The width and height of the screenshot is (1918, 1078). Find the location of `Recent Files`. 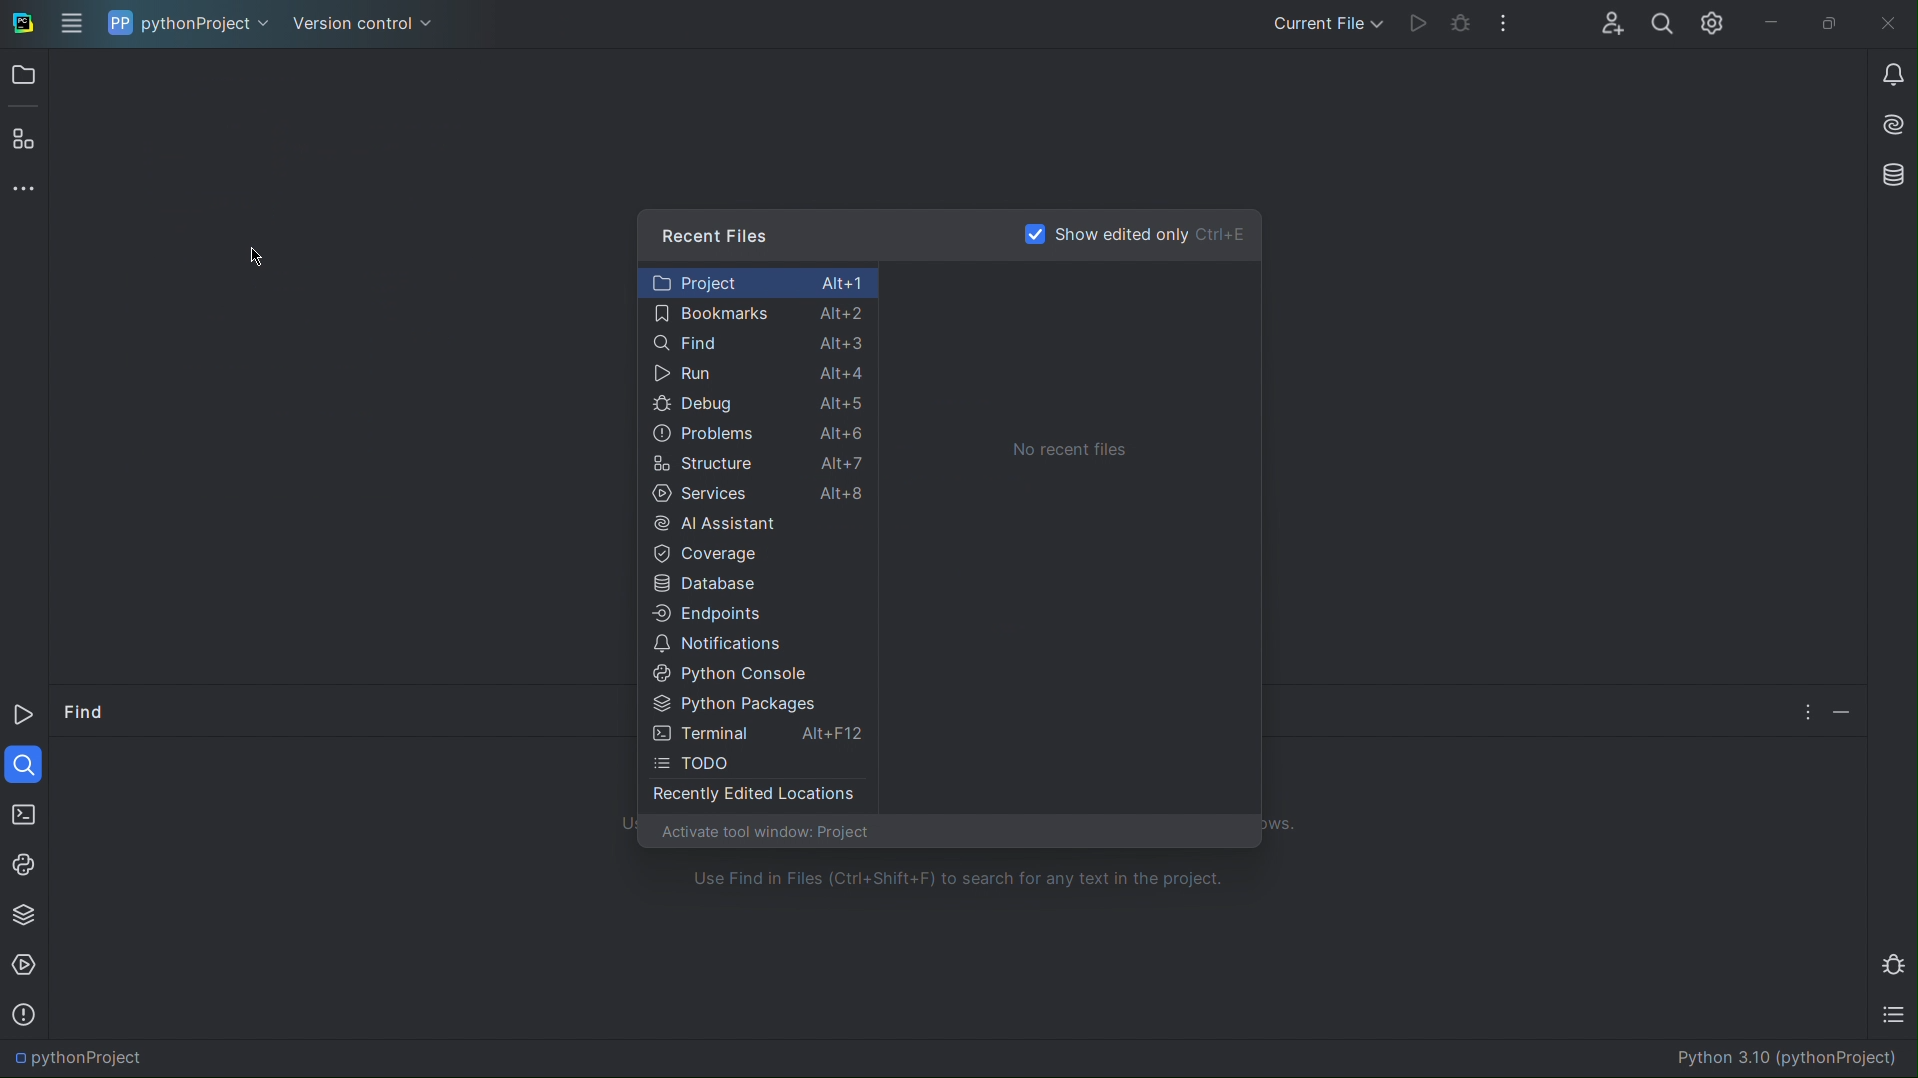

Recent Files is located at coordinates (719, 233).